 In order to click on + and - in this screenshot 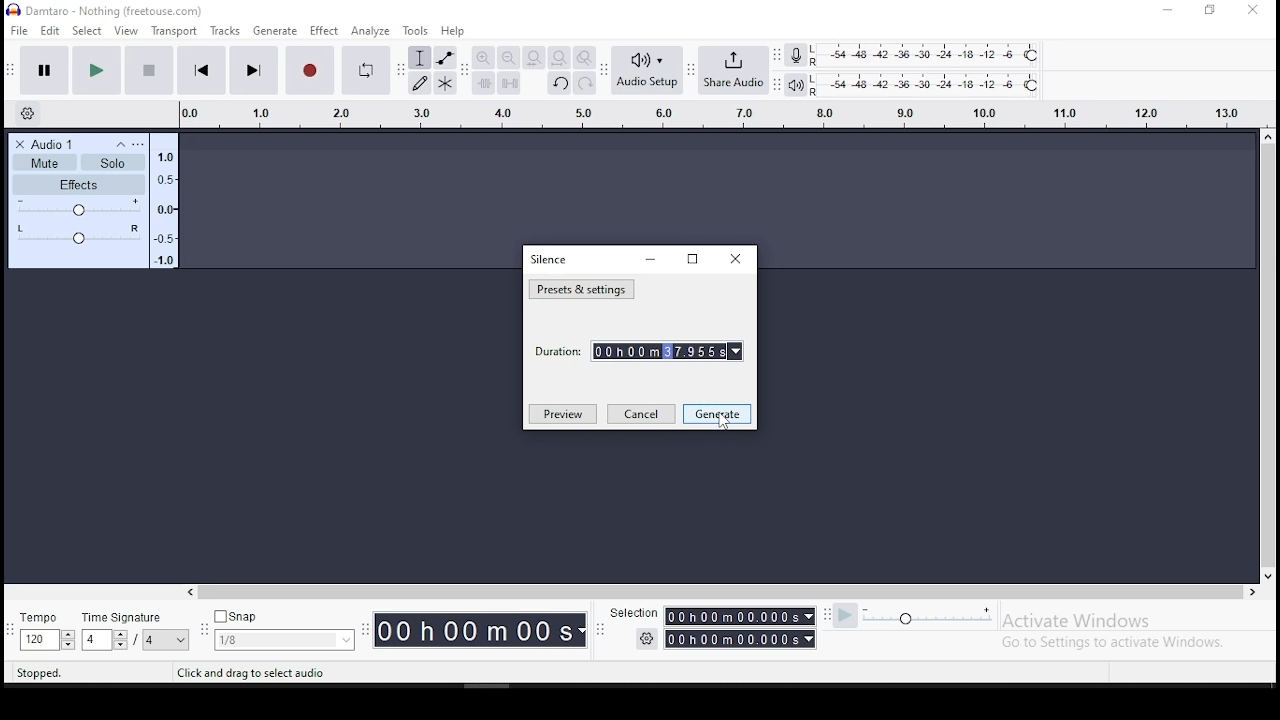, I will do `click(79, 208)`.